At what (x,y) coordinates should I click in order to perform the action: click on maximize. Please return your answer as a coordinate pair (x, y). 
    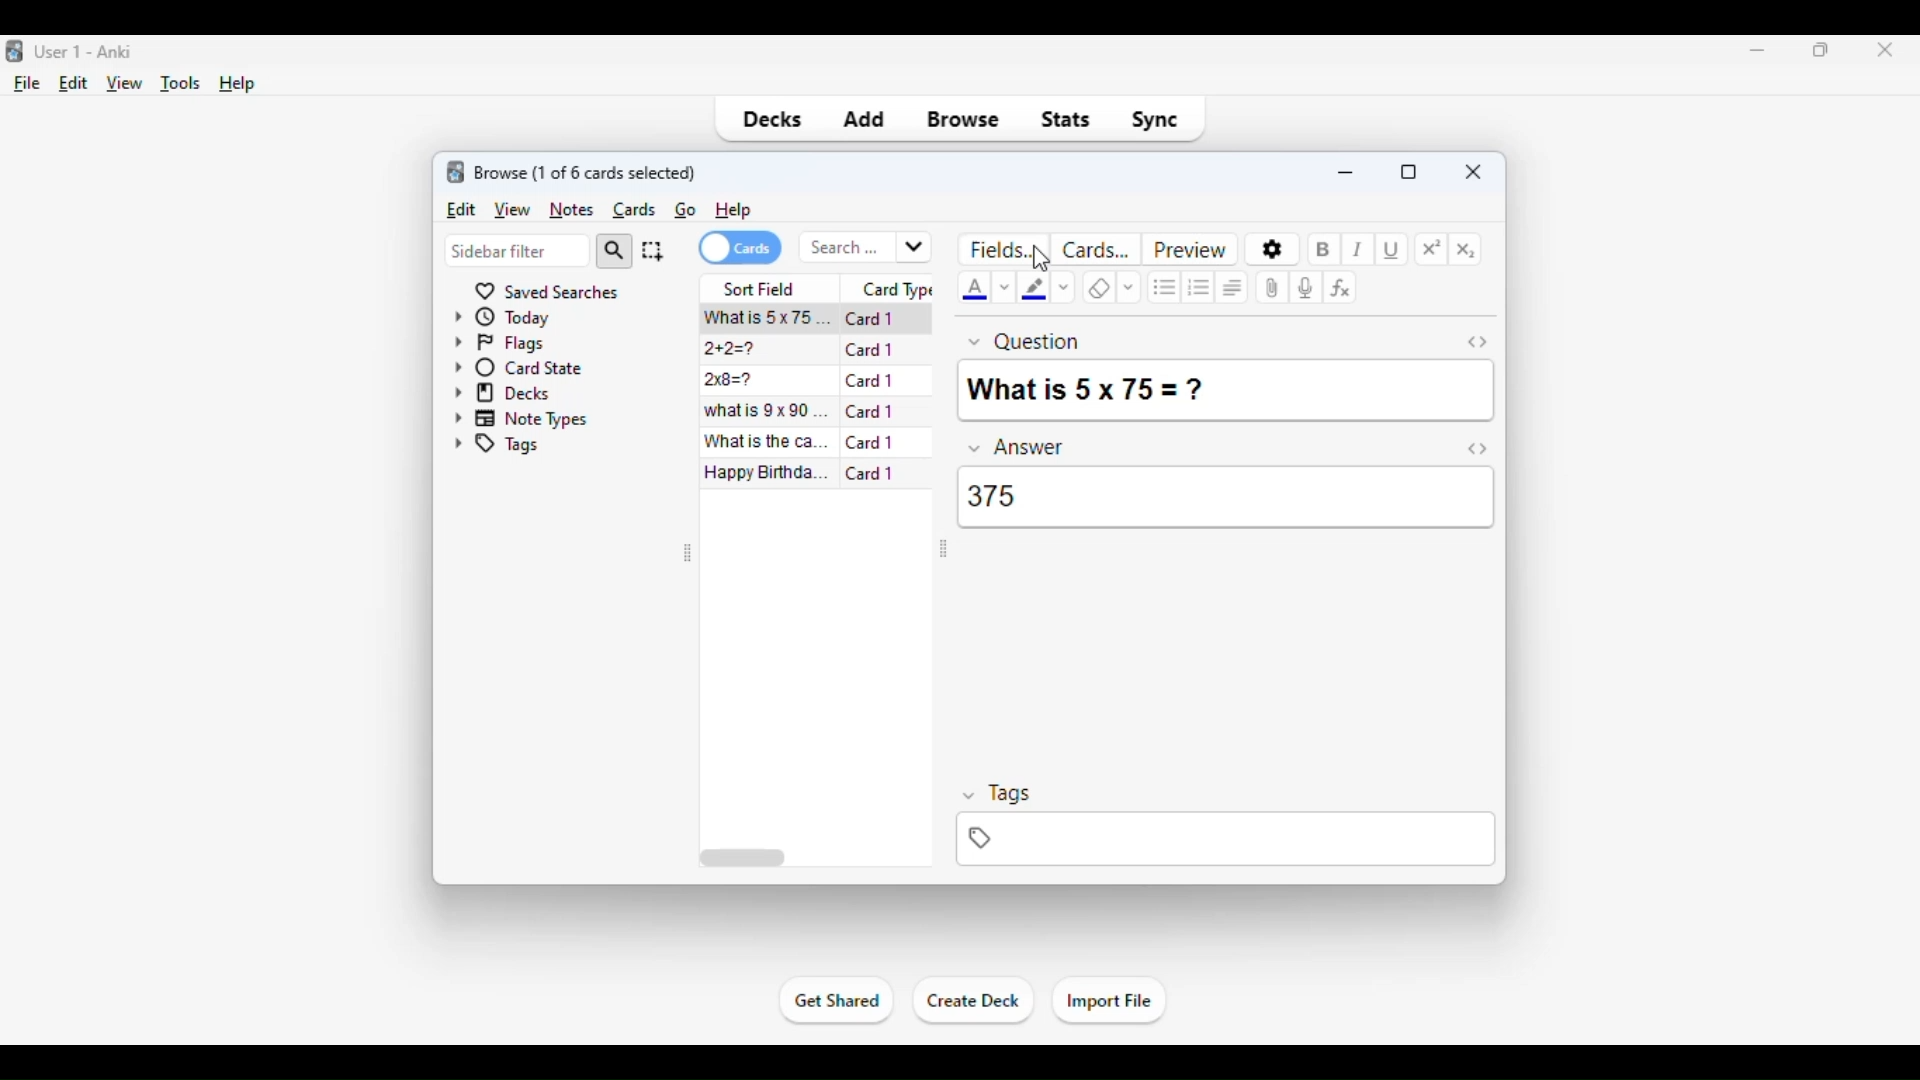
    Looking at the image, I should click on (1822, 49).